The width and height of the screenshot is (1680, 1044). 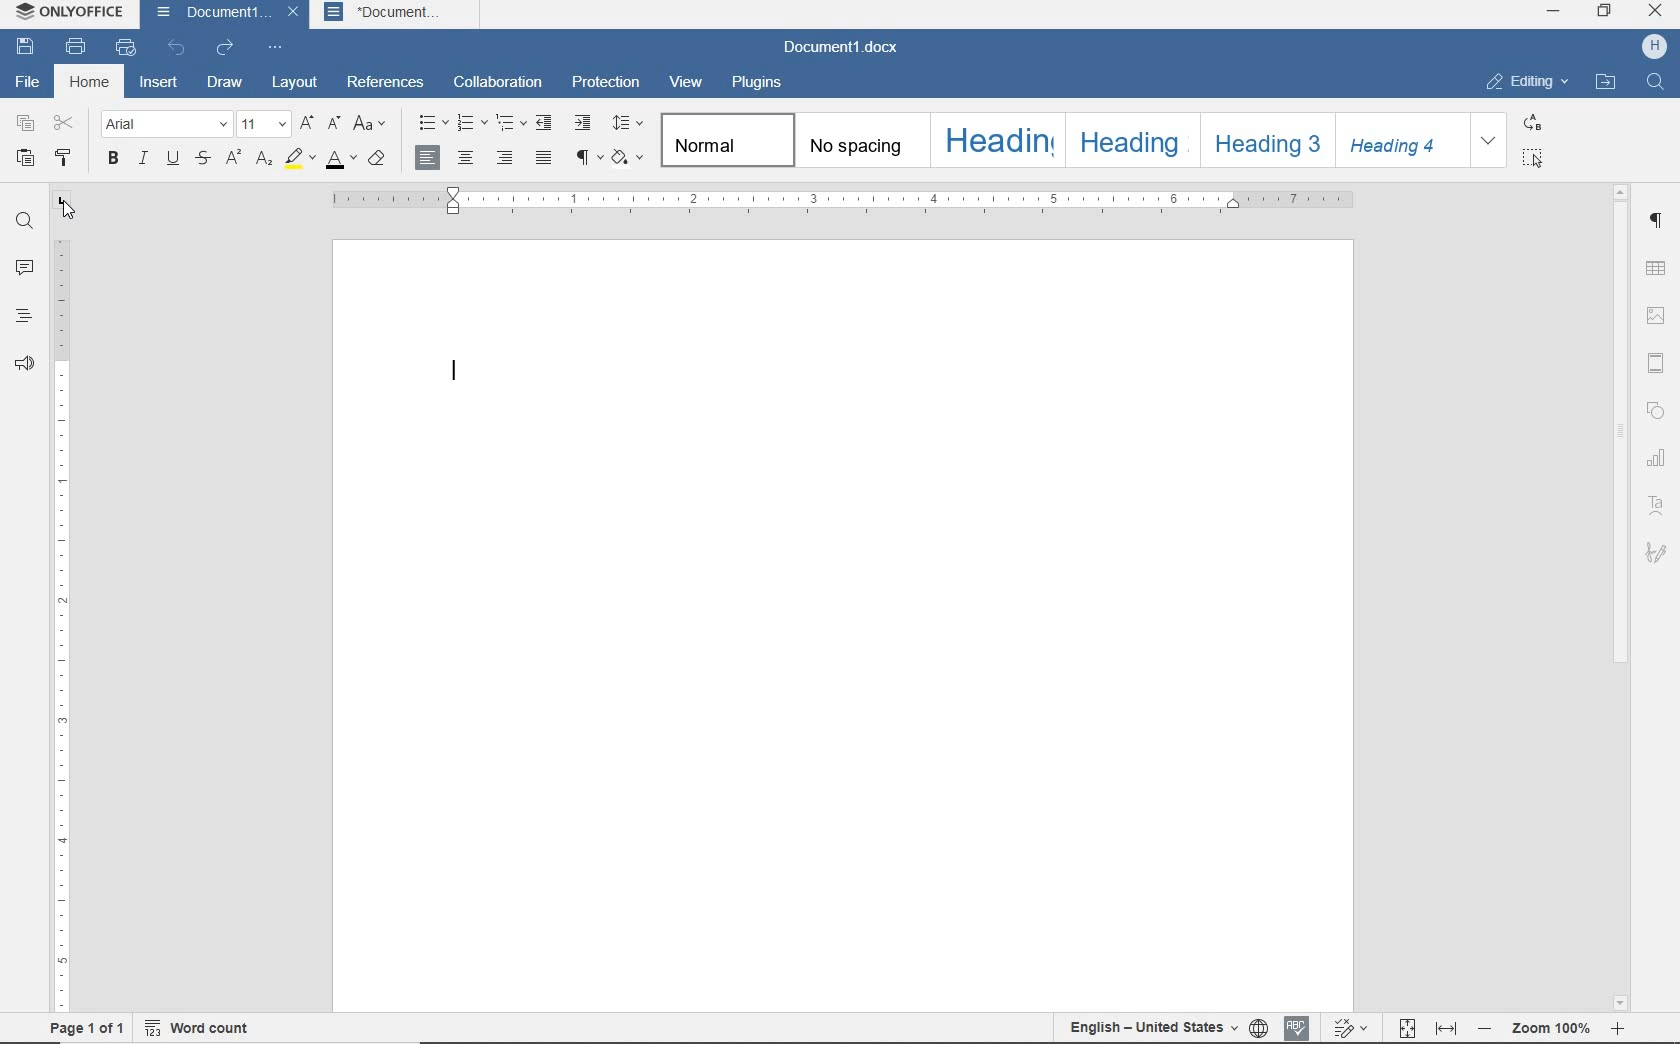 I want to click on INCREMENT FONT SIZE, so click(x=307, y=125).